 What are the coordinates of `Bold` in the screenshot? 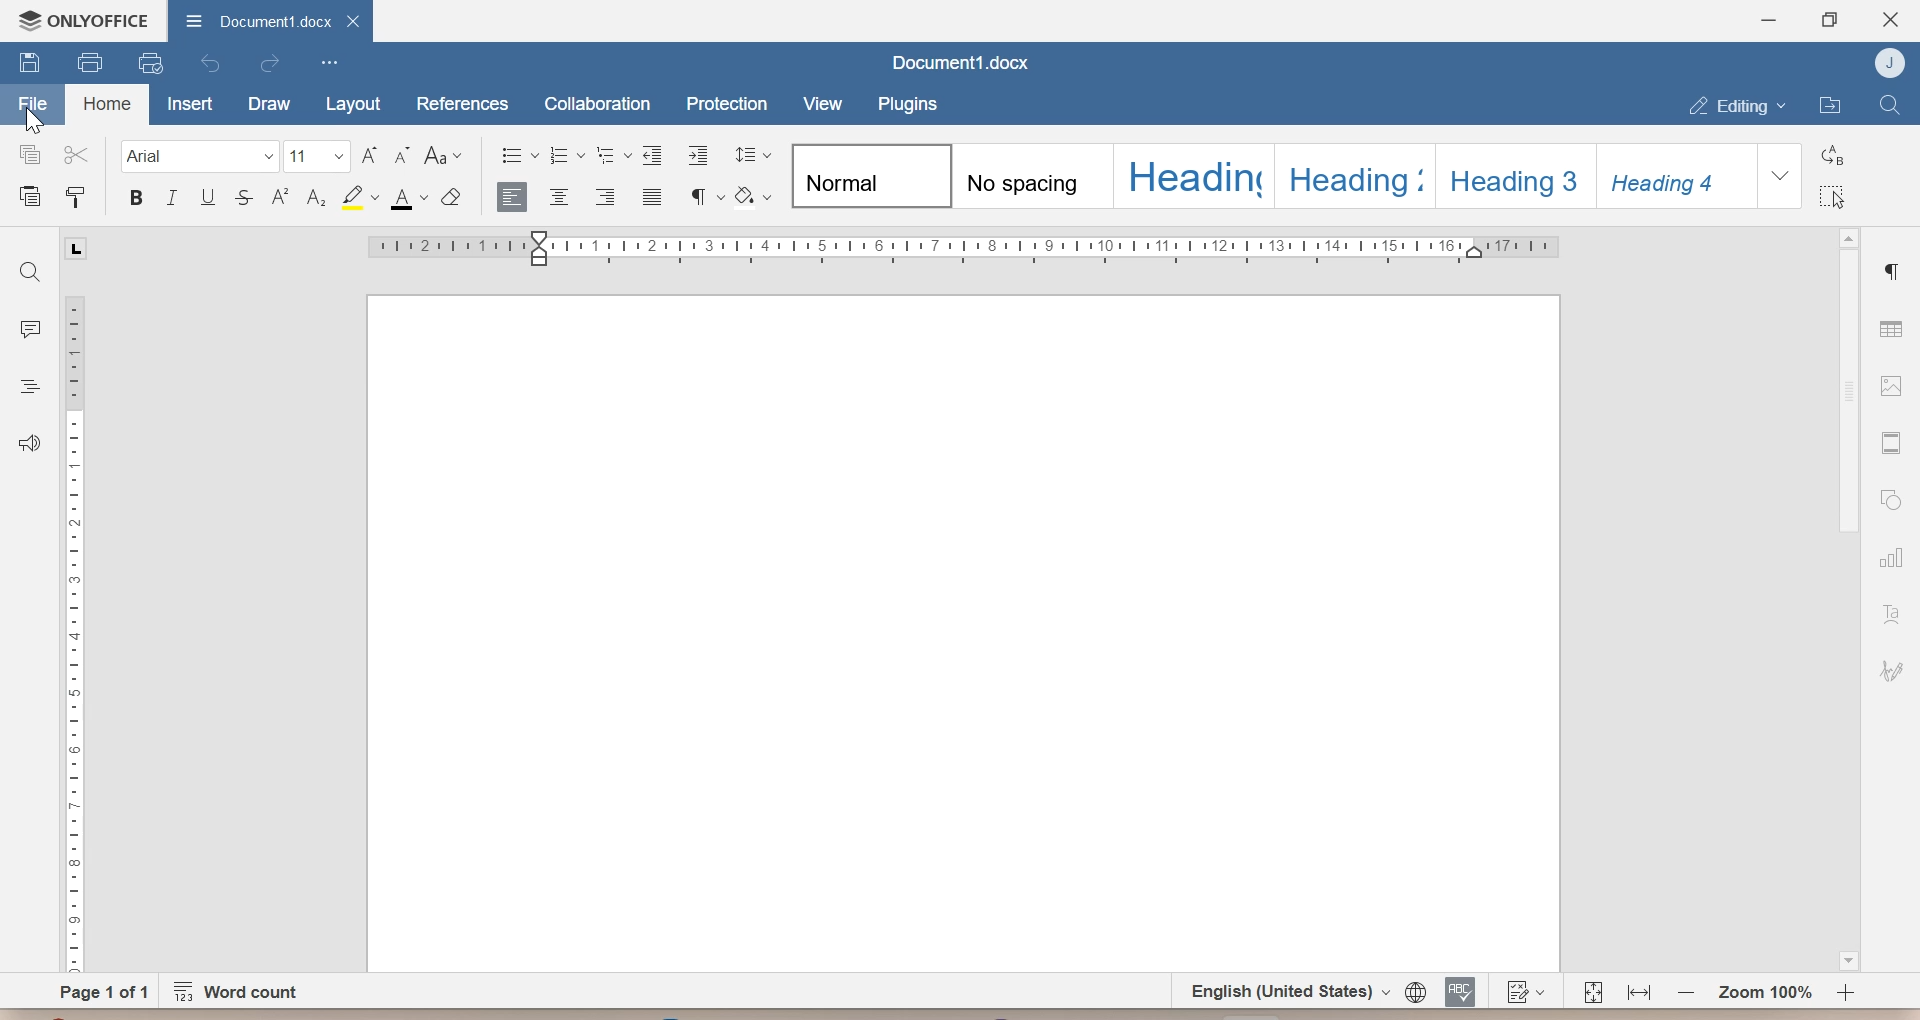 It's located at (137, 200).